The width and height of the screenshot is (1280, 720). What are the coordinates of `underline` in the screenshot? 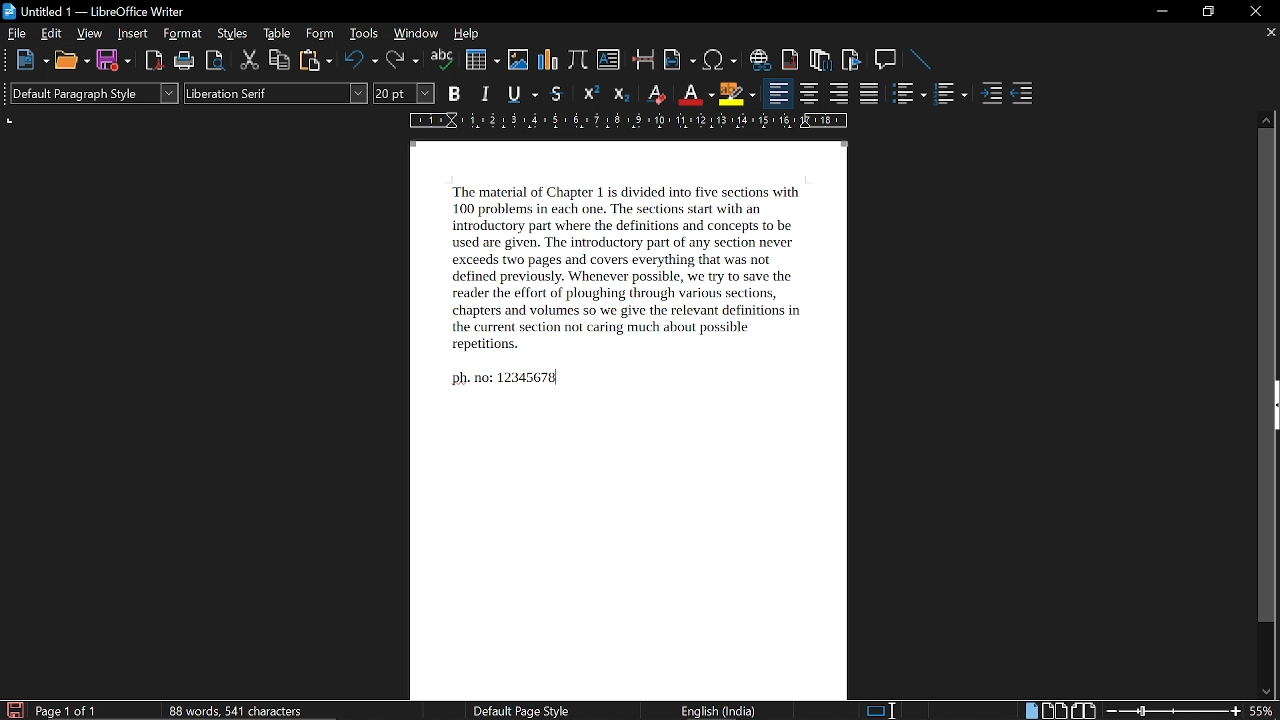 It's located at (521, 93).